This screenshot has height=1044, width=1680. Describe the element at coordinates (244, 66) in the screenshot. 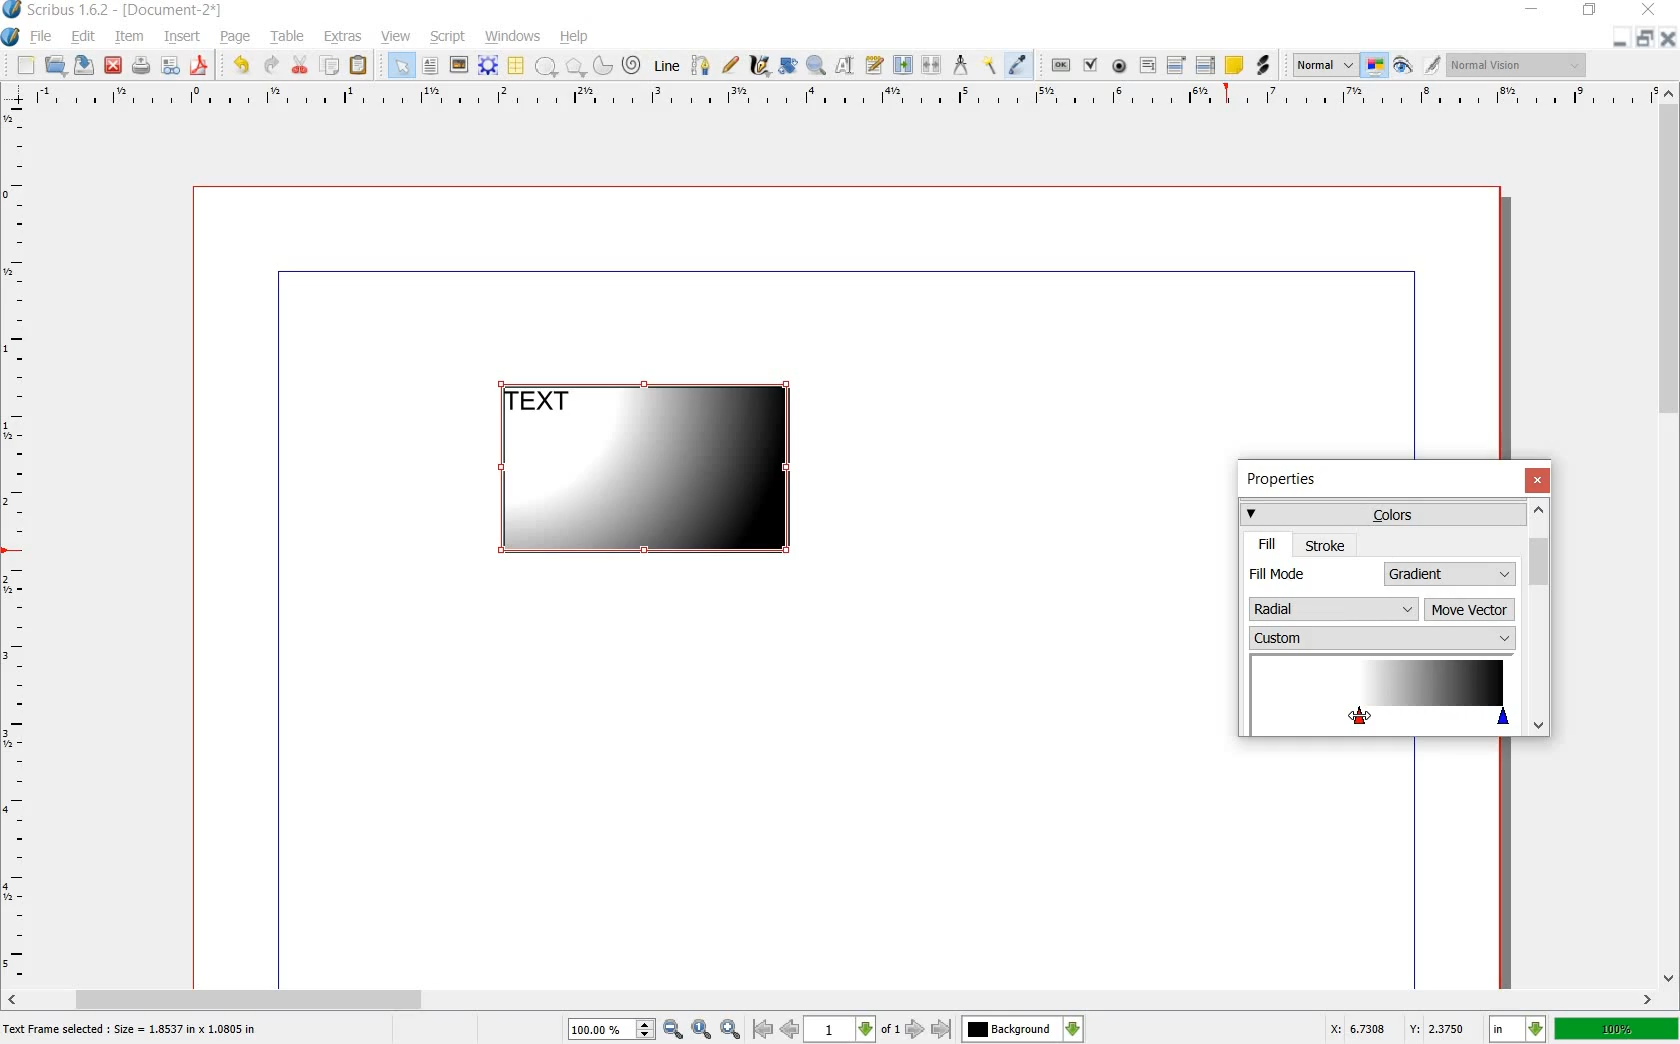

I see `undo` at that location.